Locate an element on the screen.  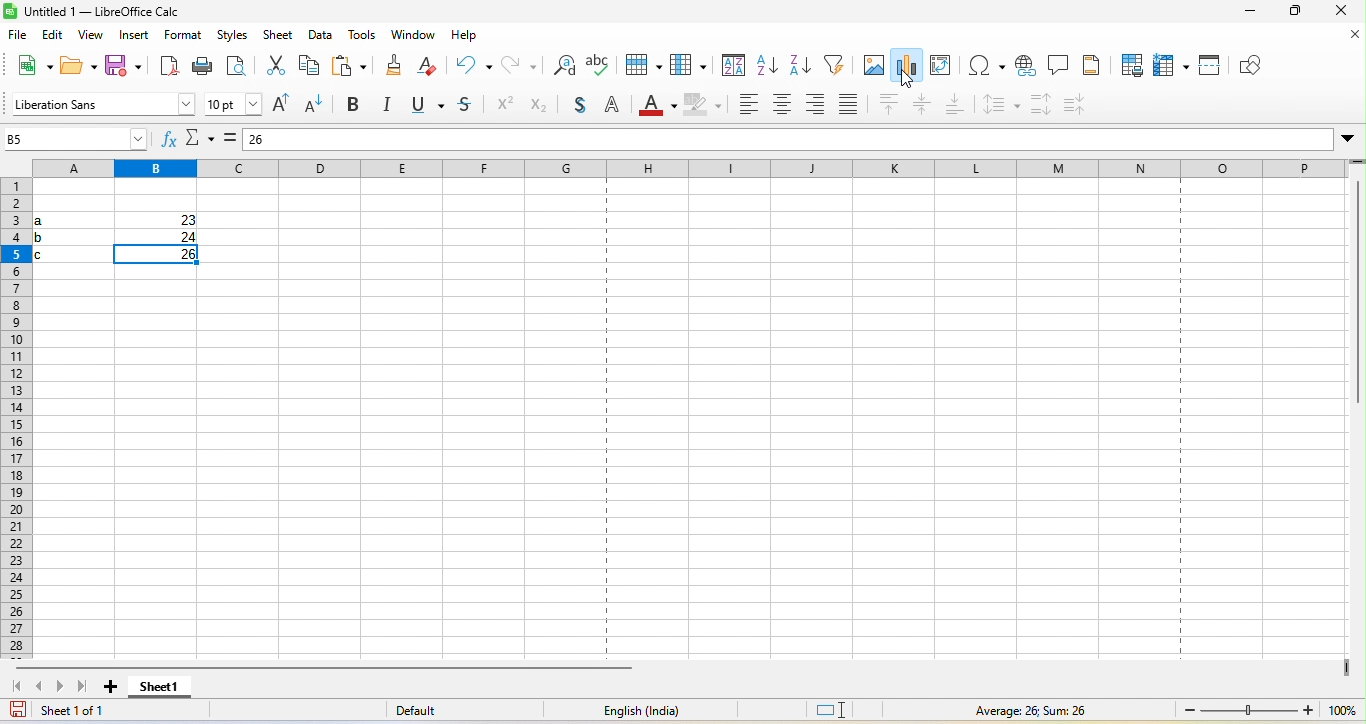
next sheet is located at coordinates (61, 691).